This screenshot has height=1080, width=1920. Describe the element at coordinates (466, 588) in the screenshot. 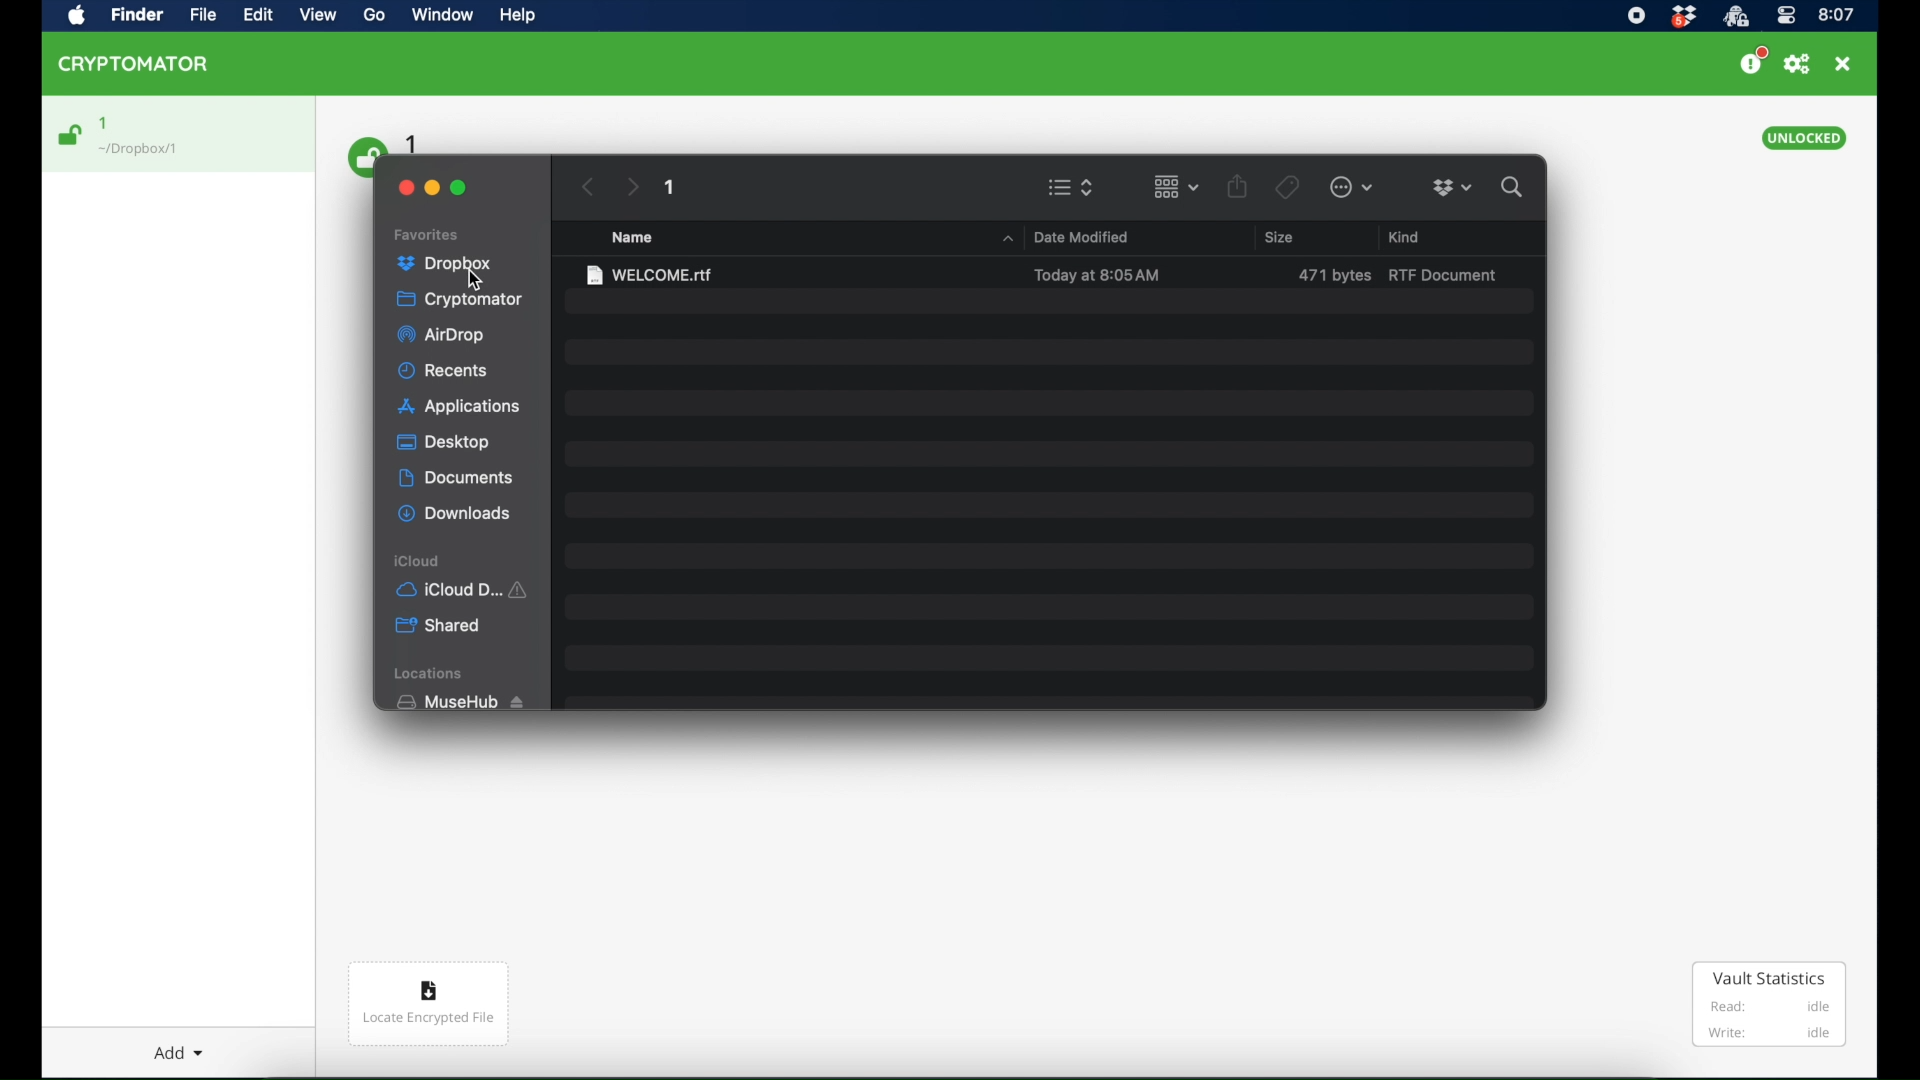

I see `iCloud` at that location.